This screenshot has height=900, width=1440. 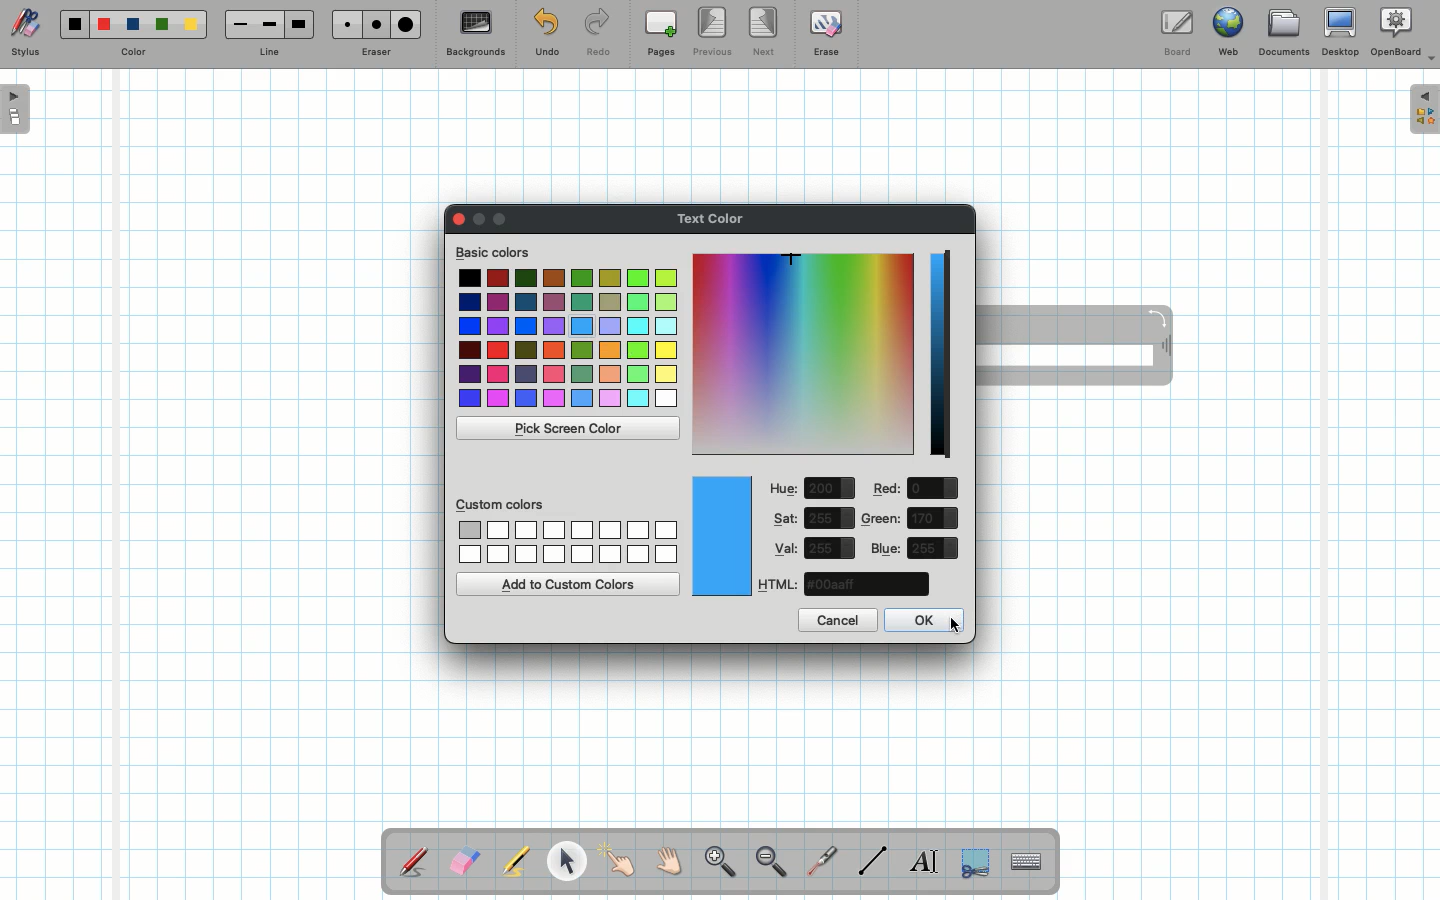 What do you see at coordinates (830, 489) in the screenshot?
I see `value` at bounding box center [830, 489].